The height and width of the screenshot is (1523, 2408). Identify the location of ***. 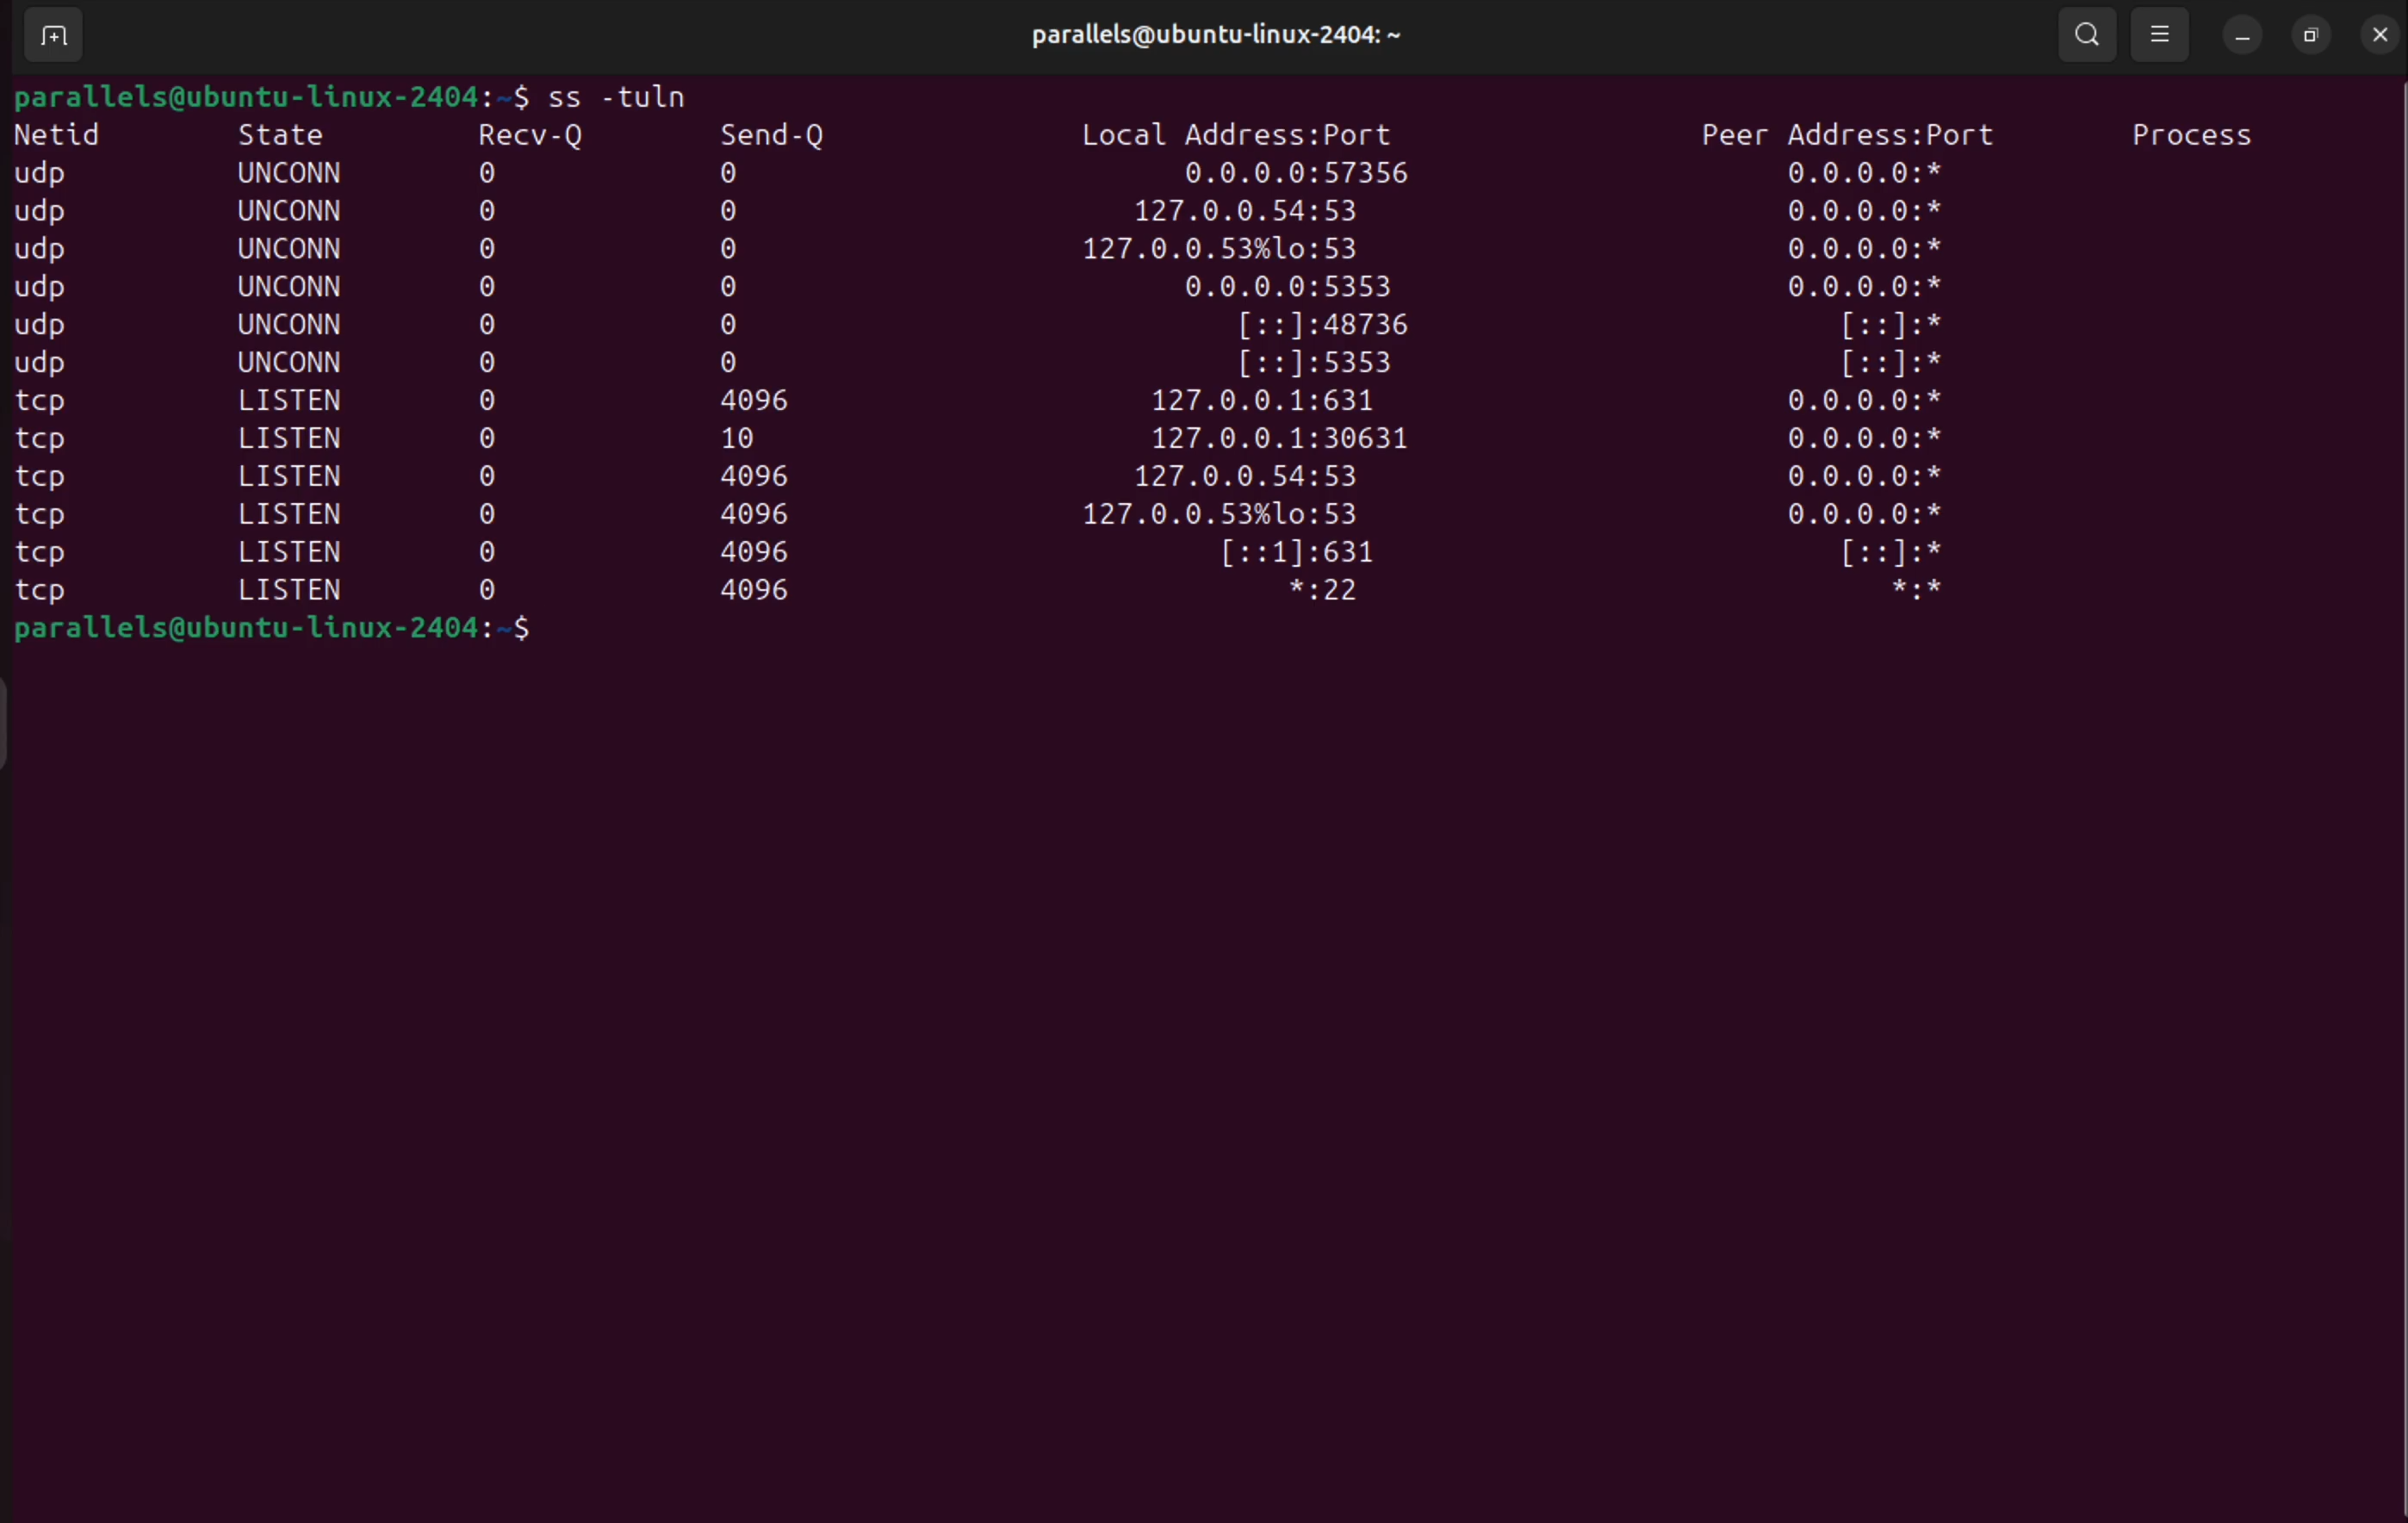
(1891, 591).